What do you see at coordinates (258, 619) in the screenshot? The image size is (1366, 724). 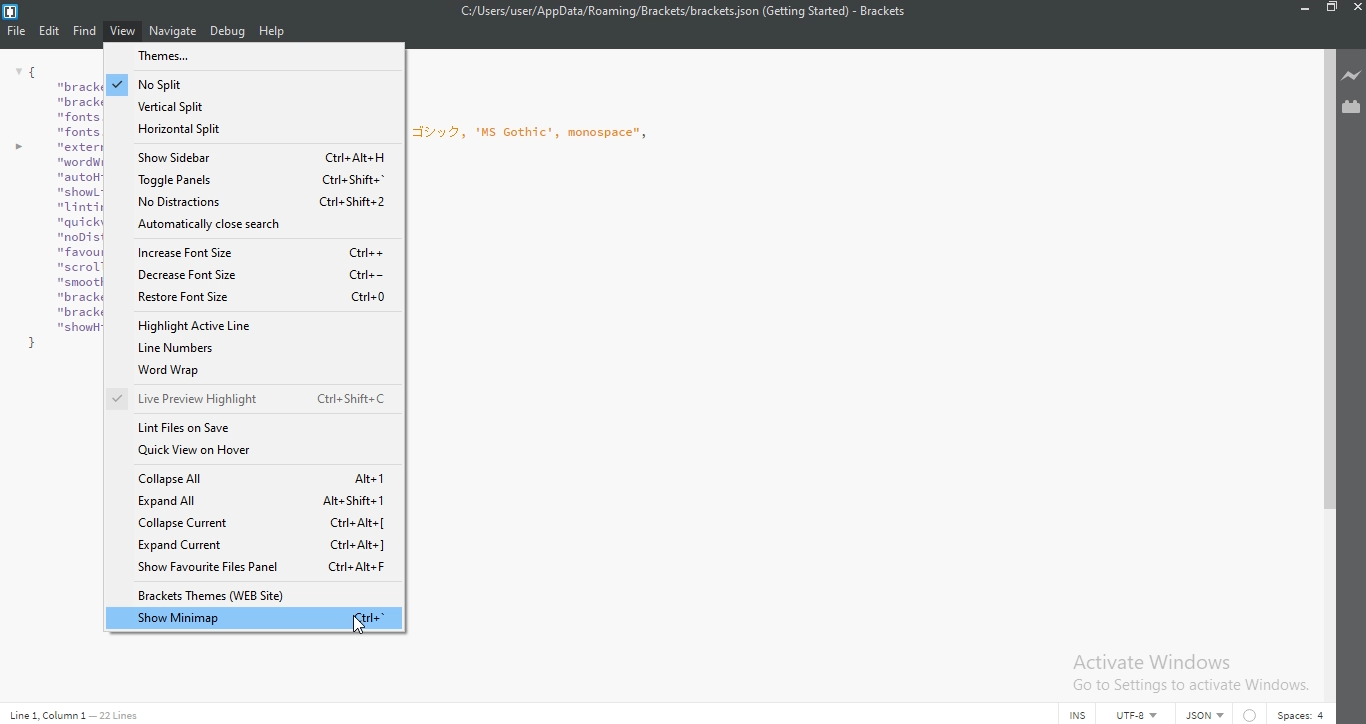 I see `show minimap` at bounding box center [258, 619].